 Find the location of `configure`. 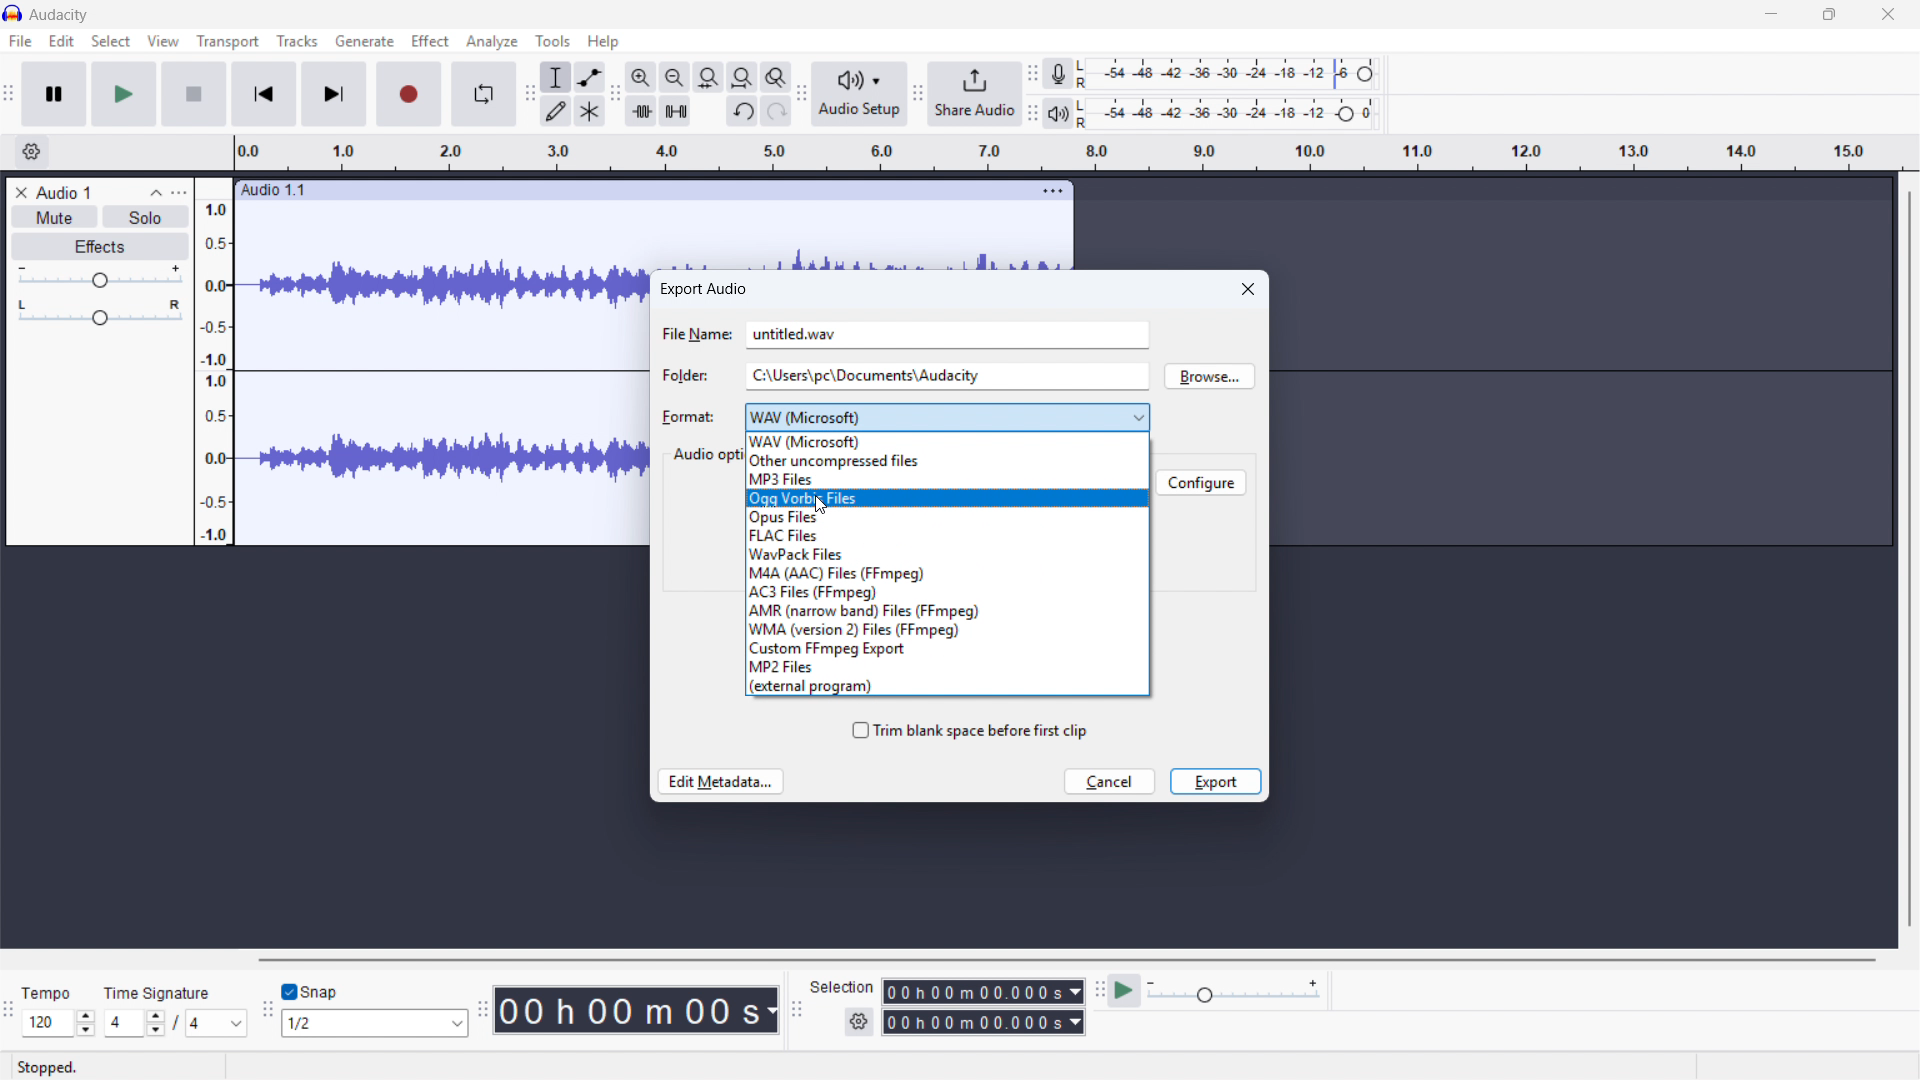

configure is located at coordinates (1200, 483).